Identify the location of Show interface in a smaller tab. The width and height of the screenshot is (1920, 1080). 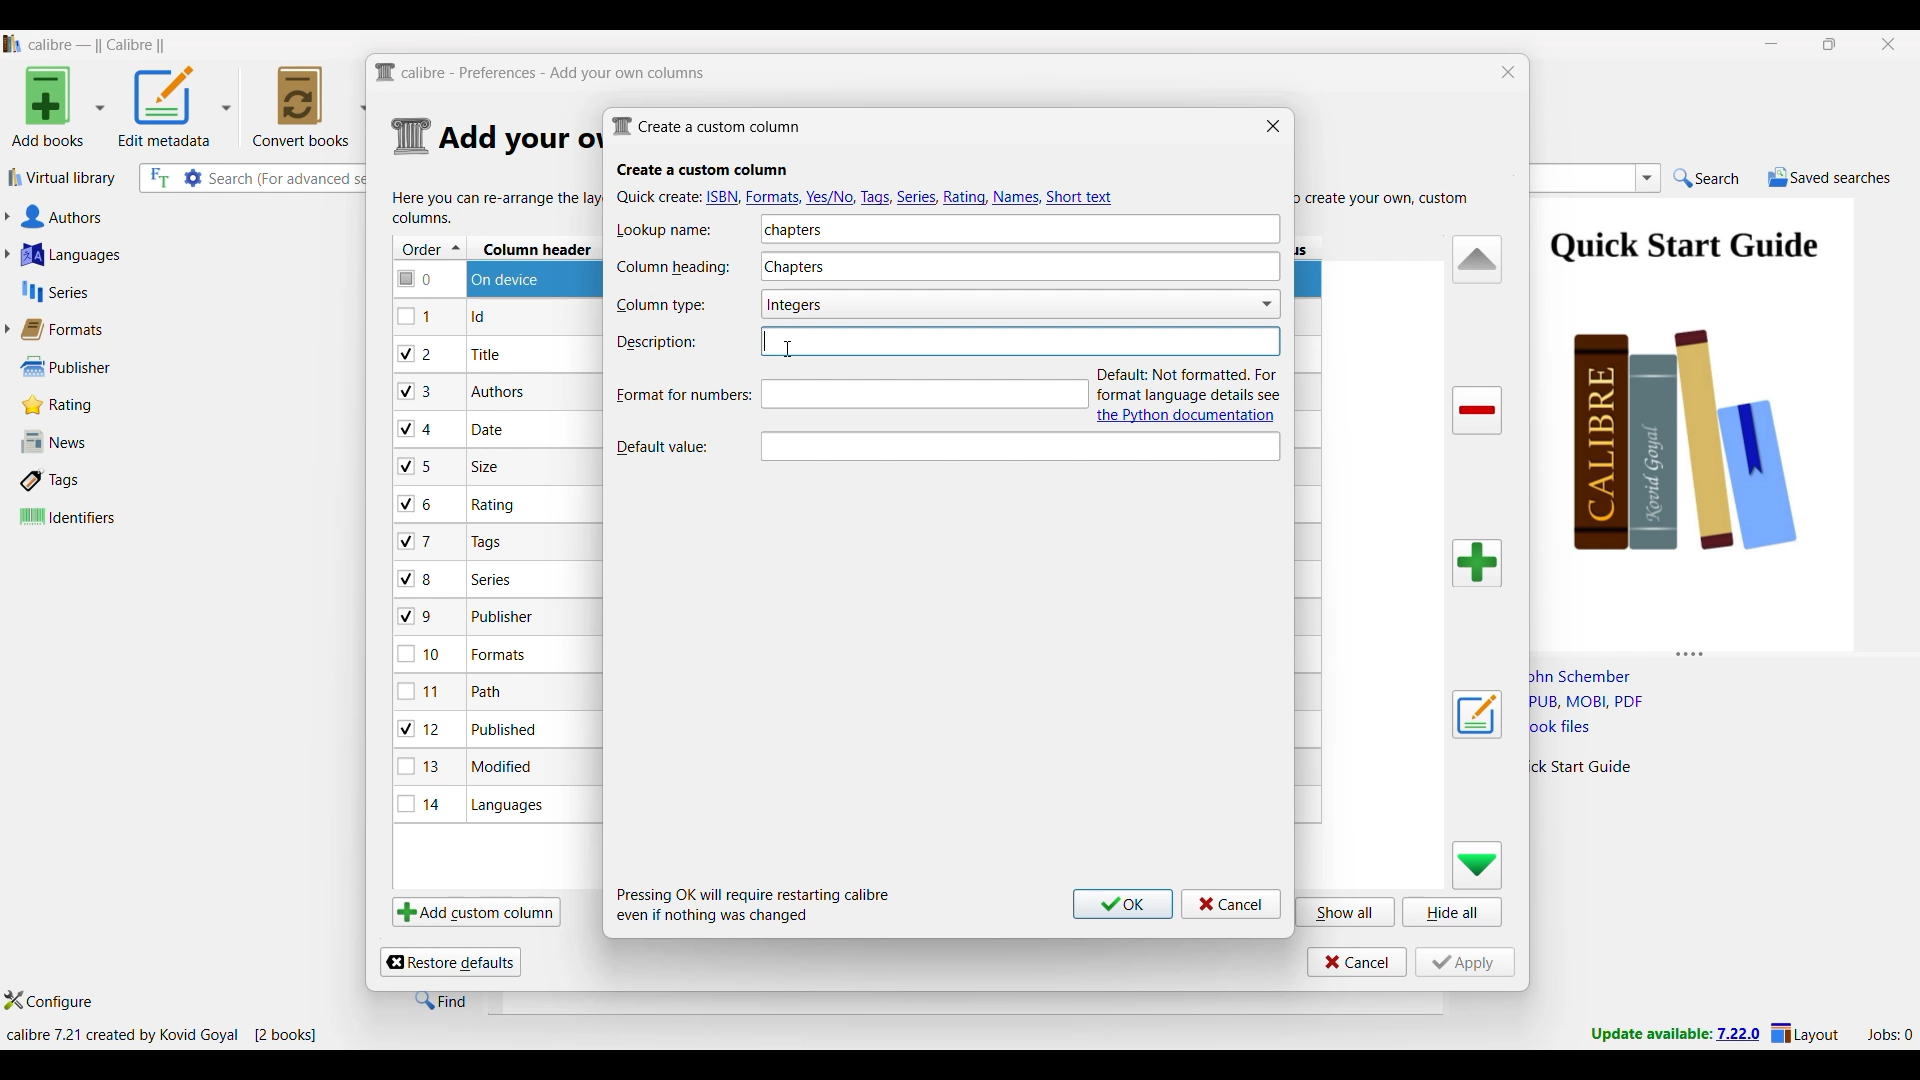
(1831, 44).